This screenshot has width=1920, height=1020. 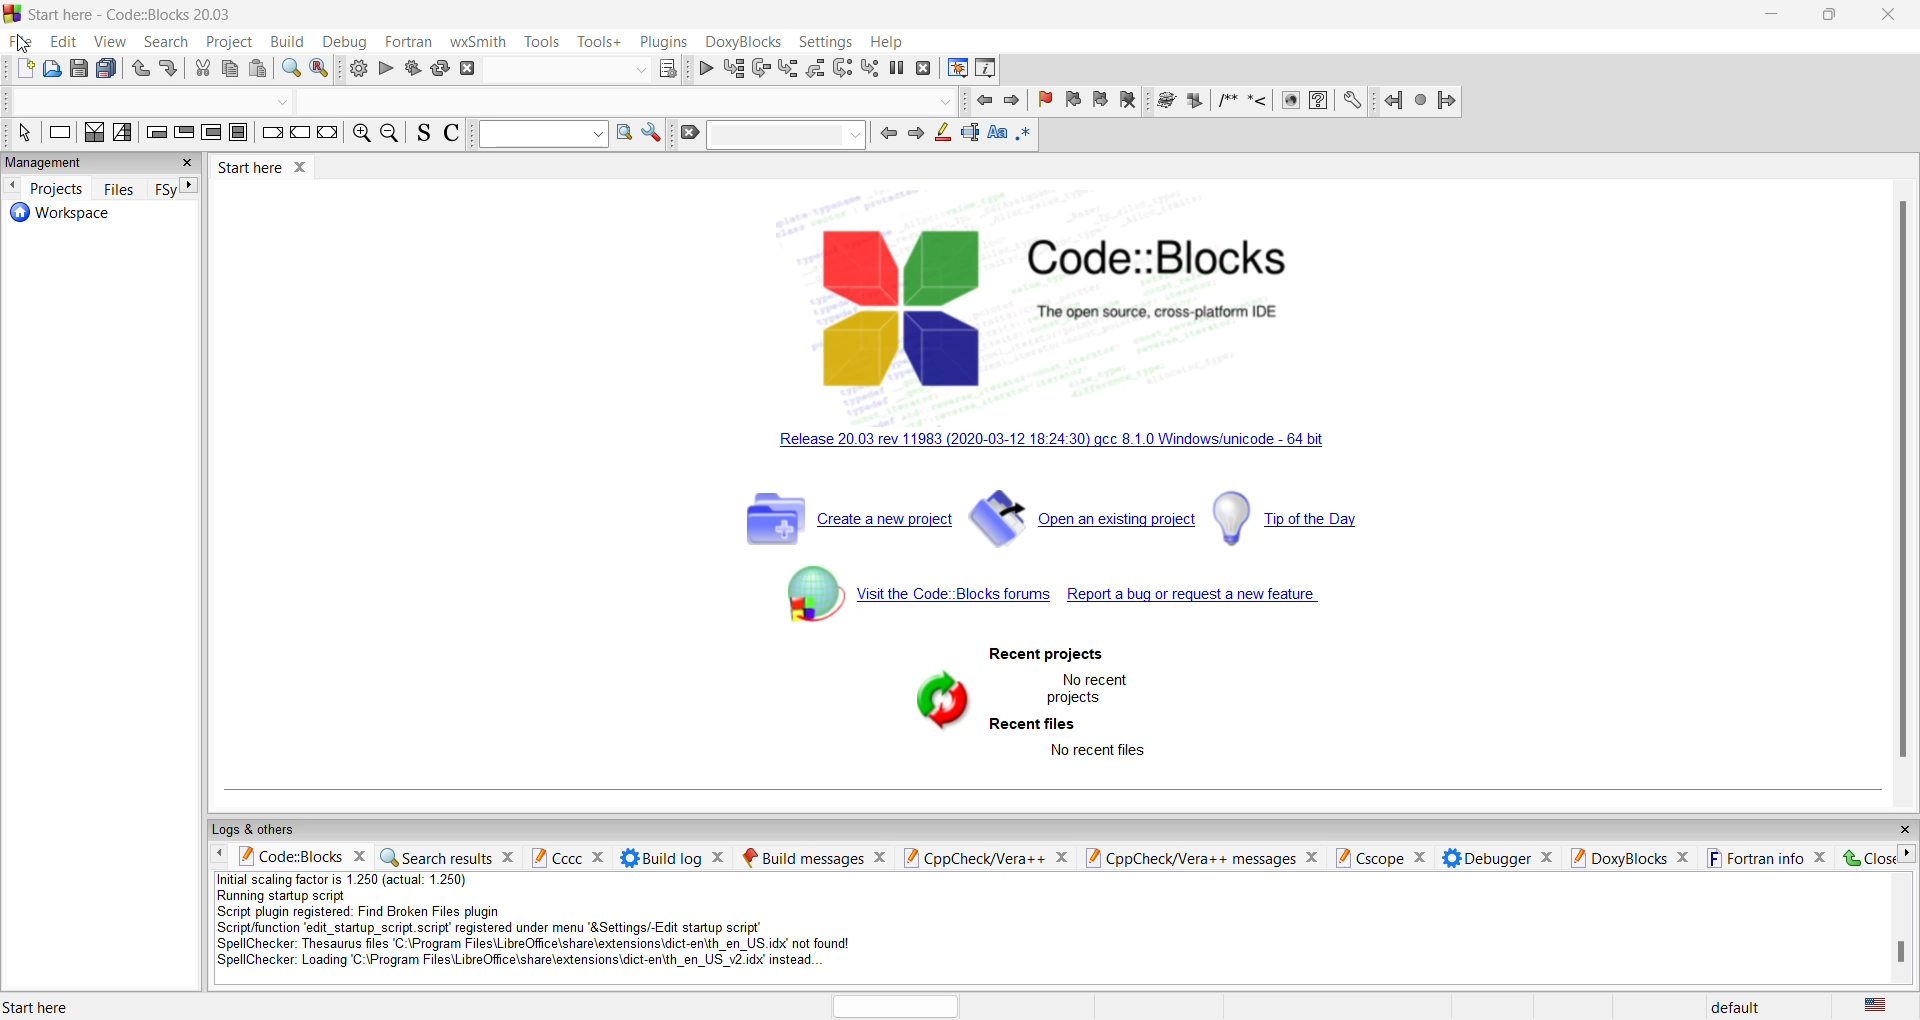 What do you see at coordinates (1736, 1004) in the screenshot?
I see `default` at bounding box center [1736, 1004].